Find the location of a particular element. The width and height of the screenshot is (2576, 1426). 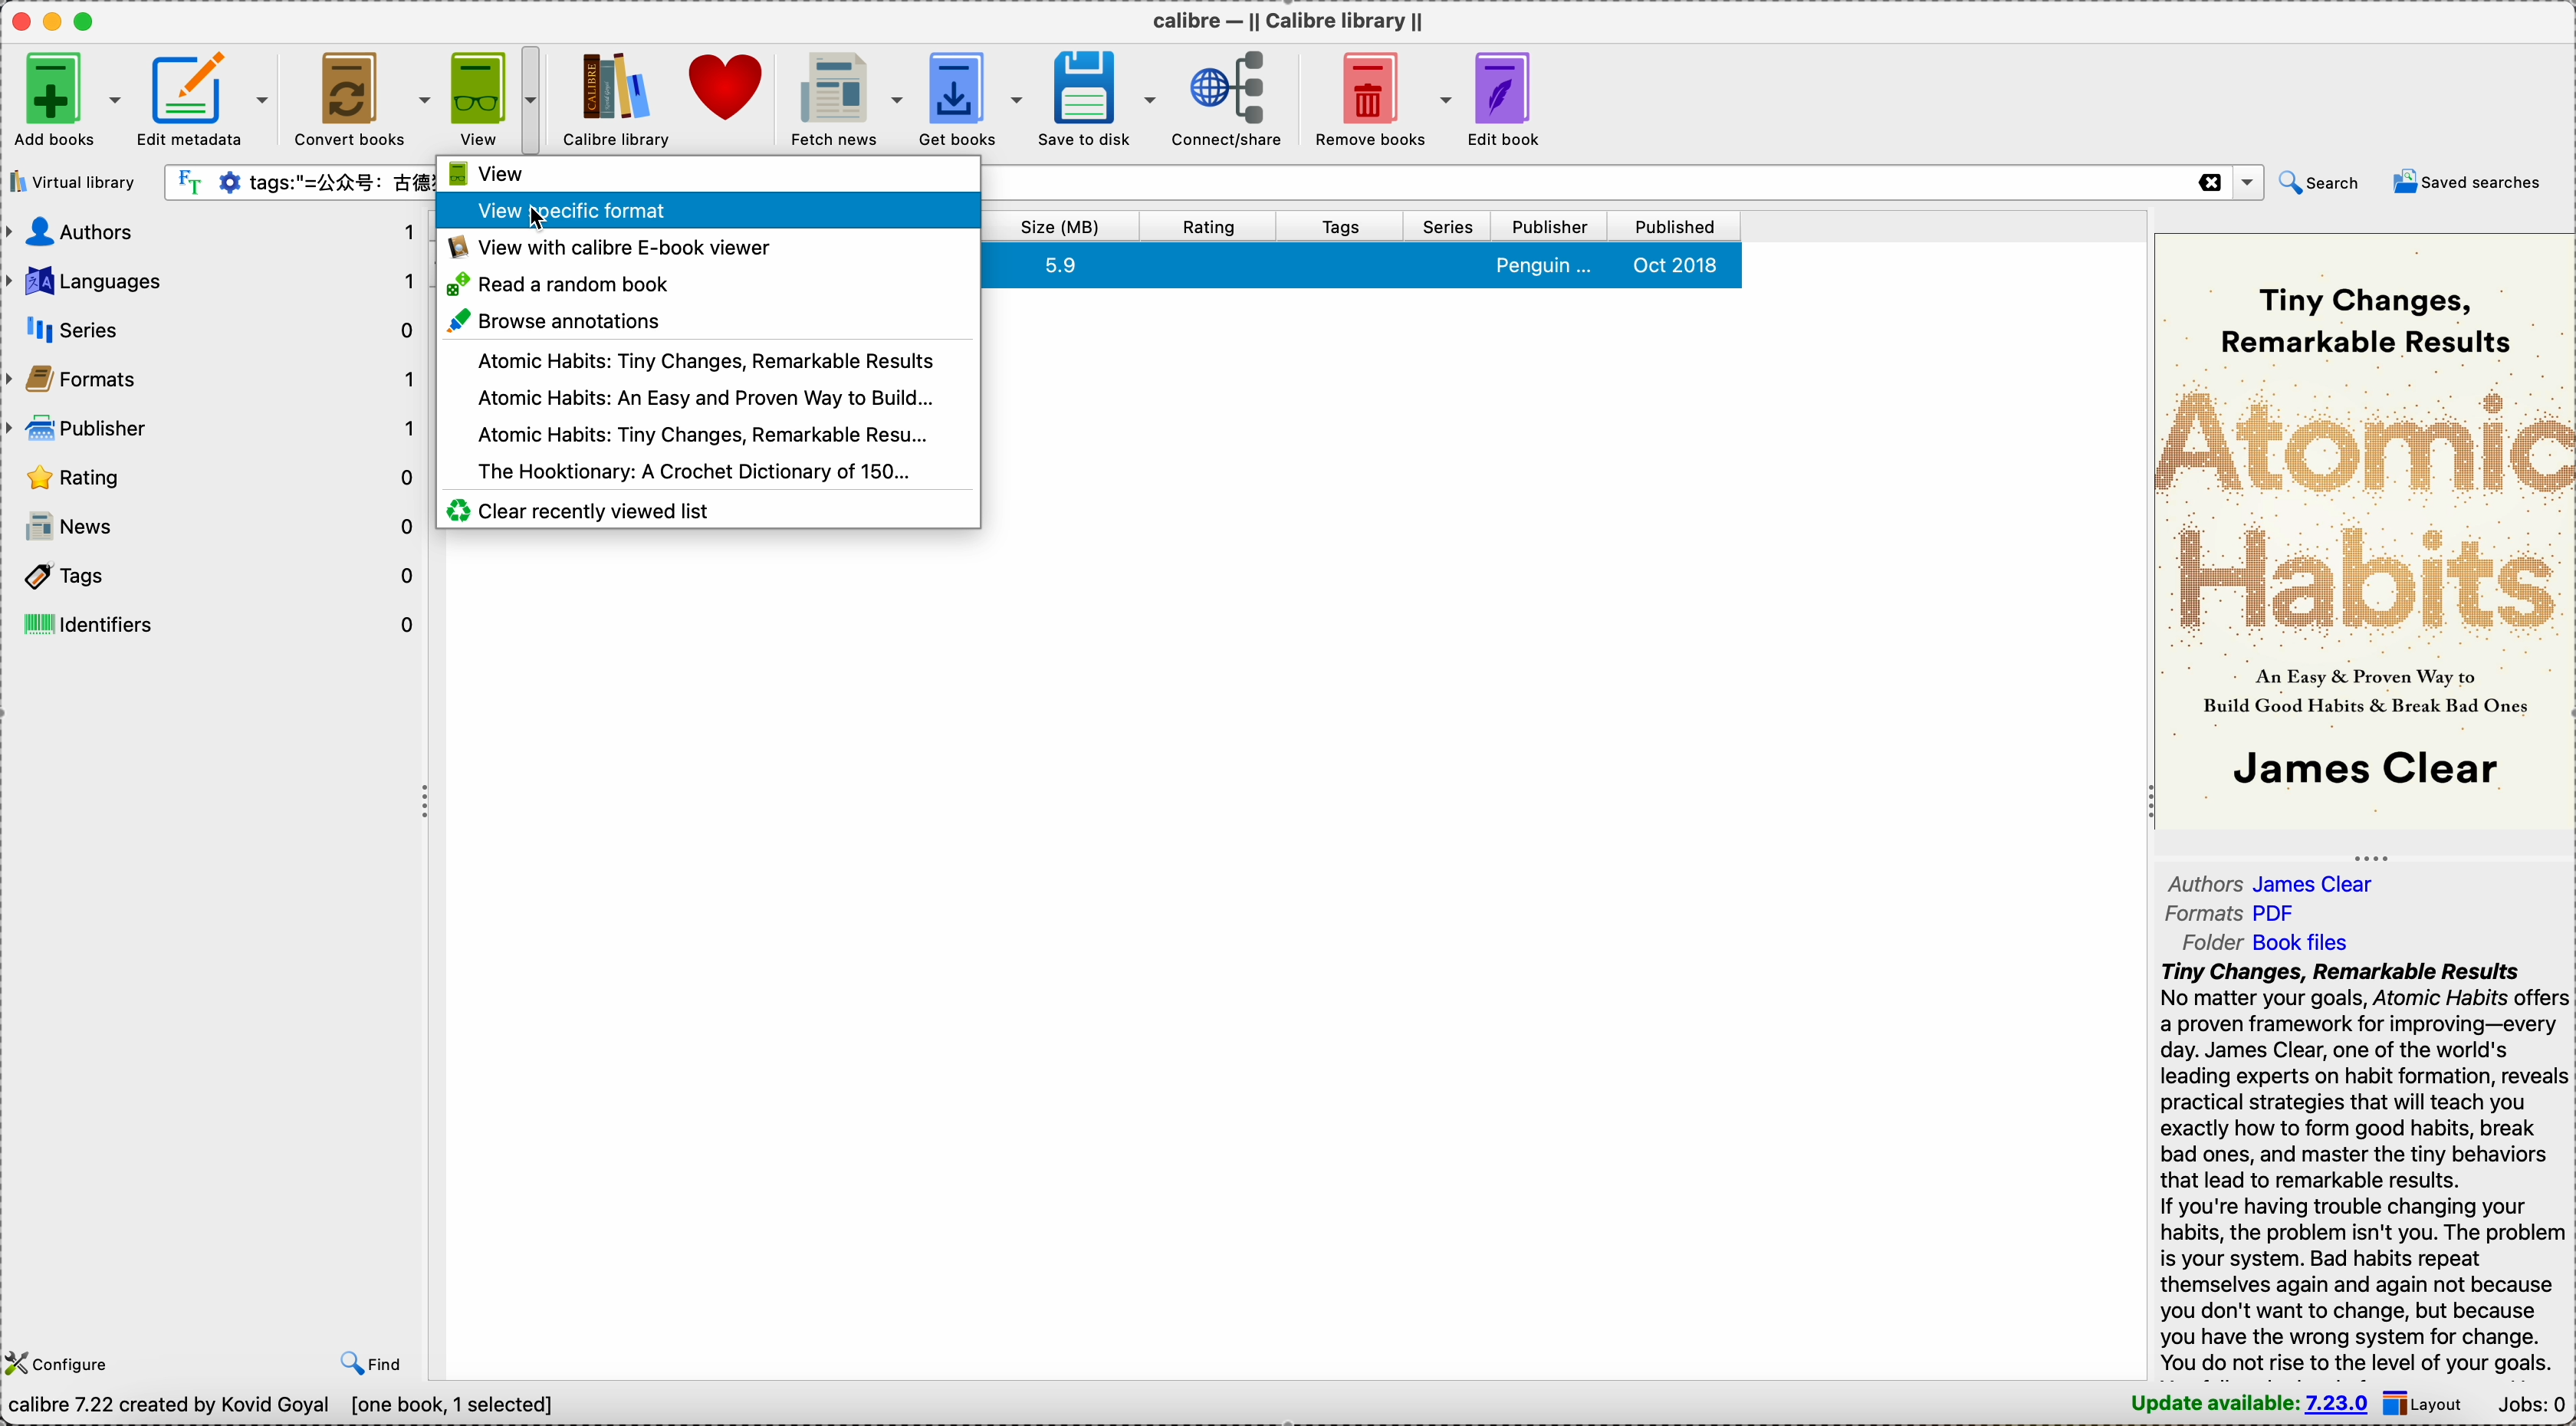

formats is located at coordinates (213, 377).